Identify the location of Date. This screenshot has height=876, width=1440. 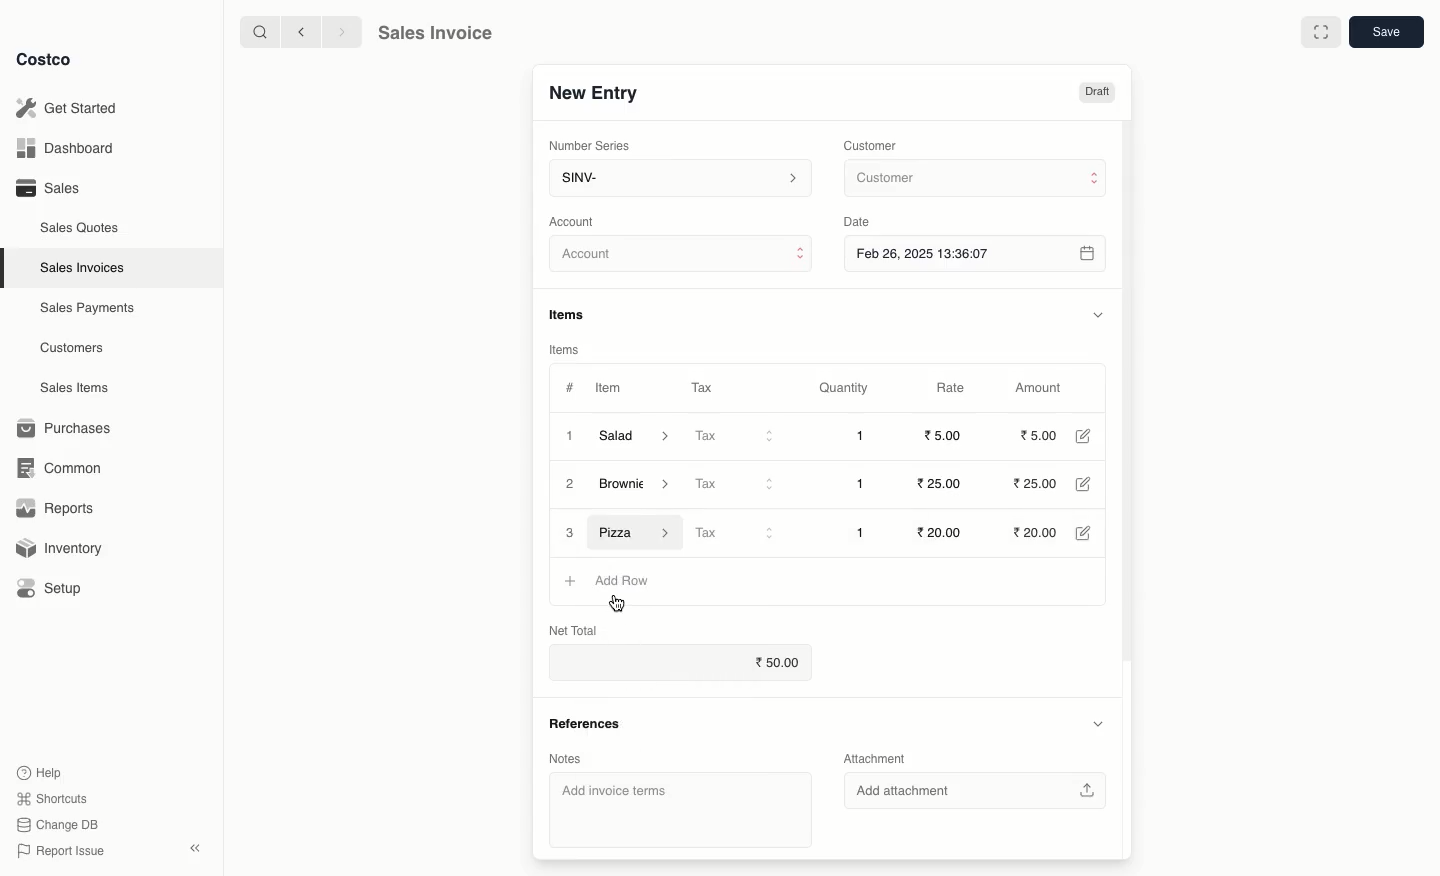
(862, 222).